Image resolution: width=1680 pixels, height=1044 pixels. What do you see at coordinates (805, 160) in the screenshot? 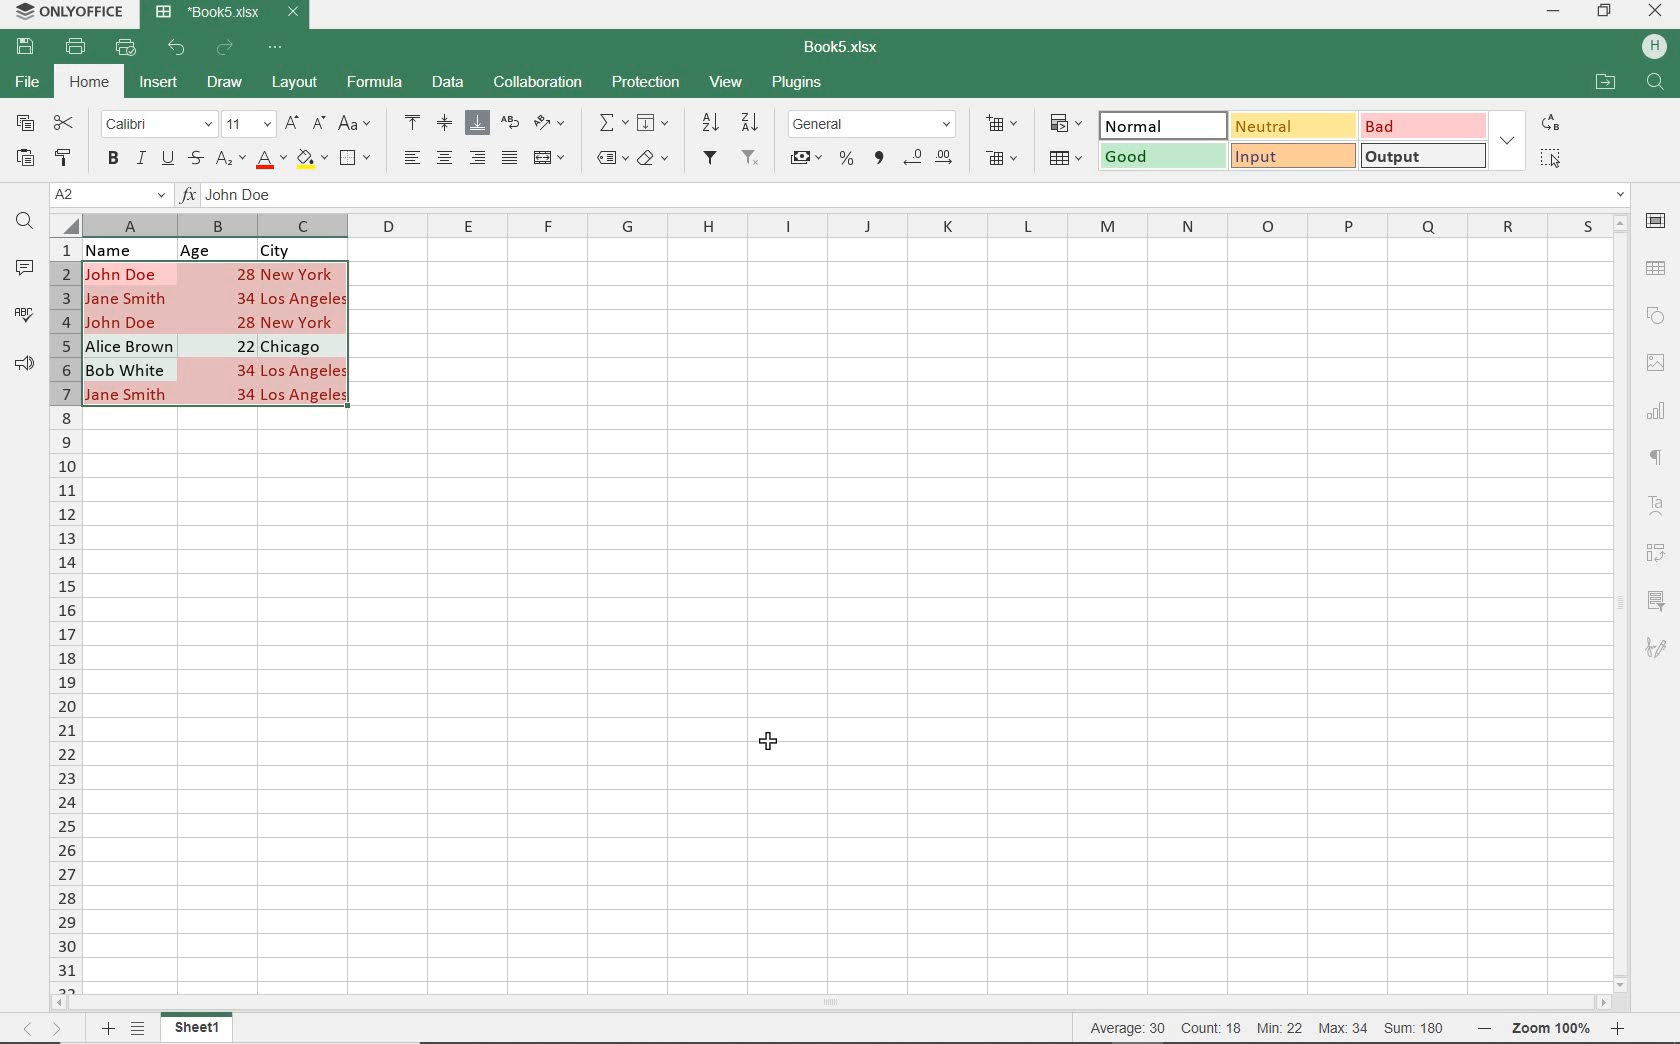
I see `ACCOUNTING STYLE` at bounding box center [805, 160].